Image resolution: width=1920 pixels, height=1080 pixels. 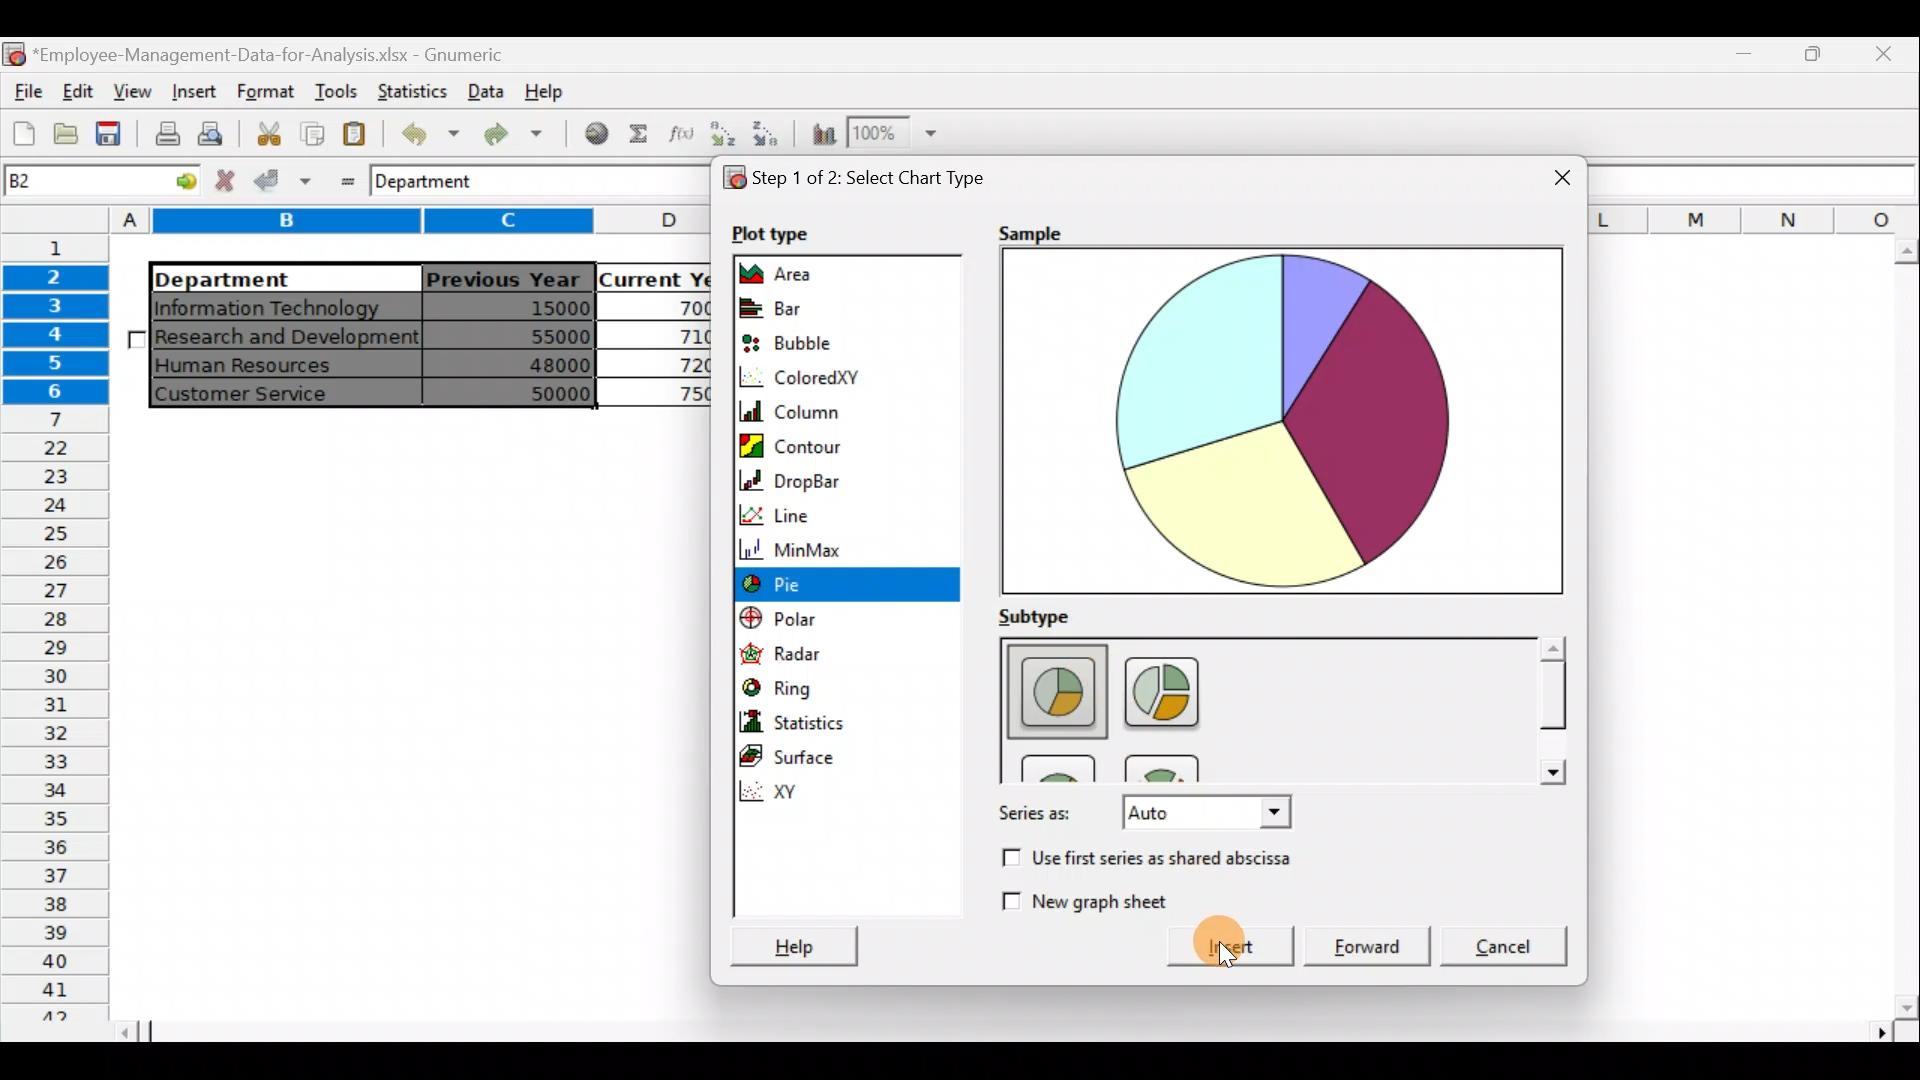 What do you see at coordinates (67, 183) in the screenshot?
I see `Cell name B2` at bounding box center [67, 183].